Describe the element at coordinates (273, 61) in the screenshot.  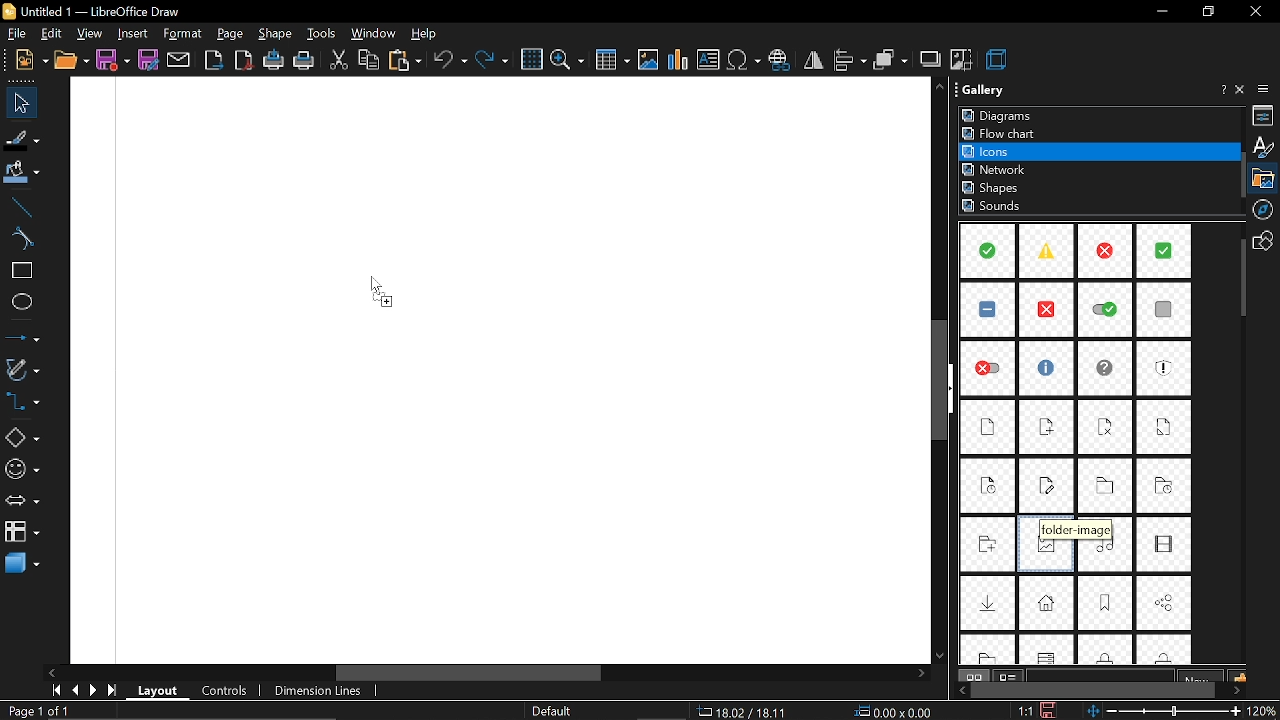
I see `print directly` at that location.